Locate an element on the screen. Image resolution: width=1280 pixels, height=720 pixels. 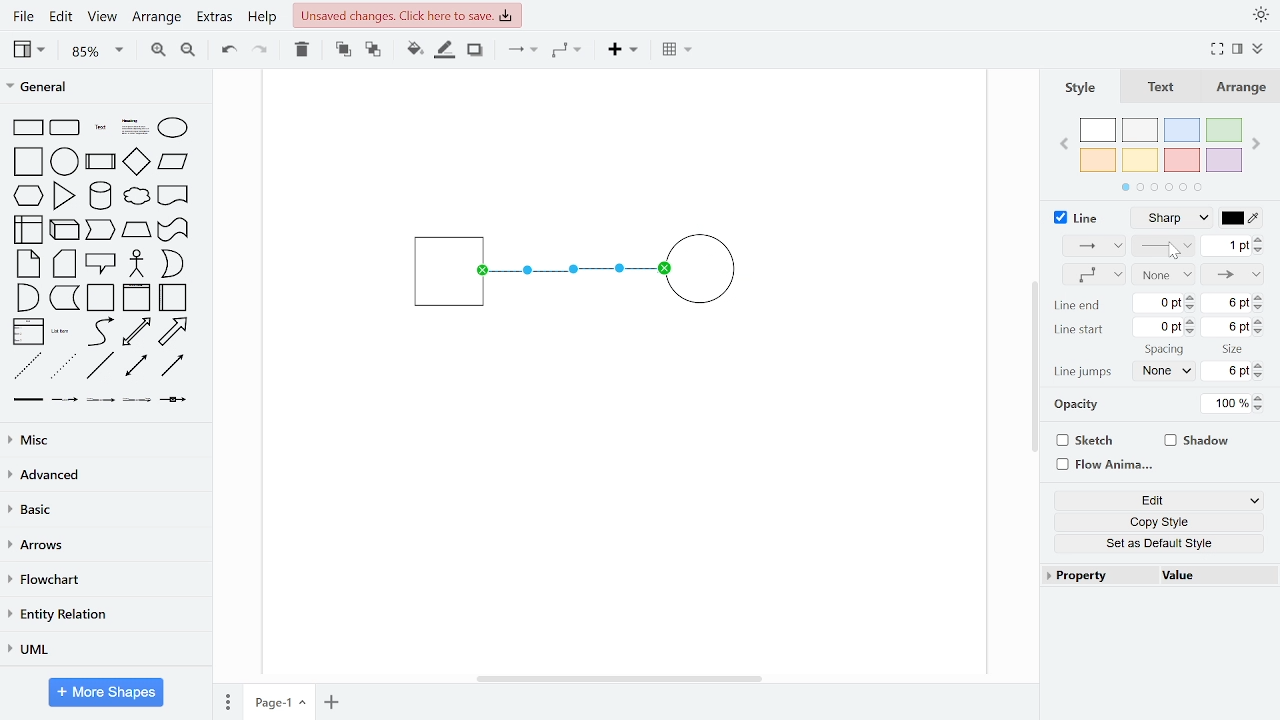
line start is located at coordinates (1163, 274).